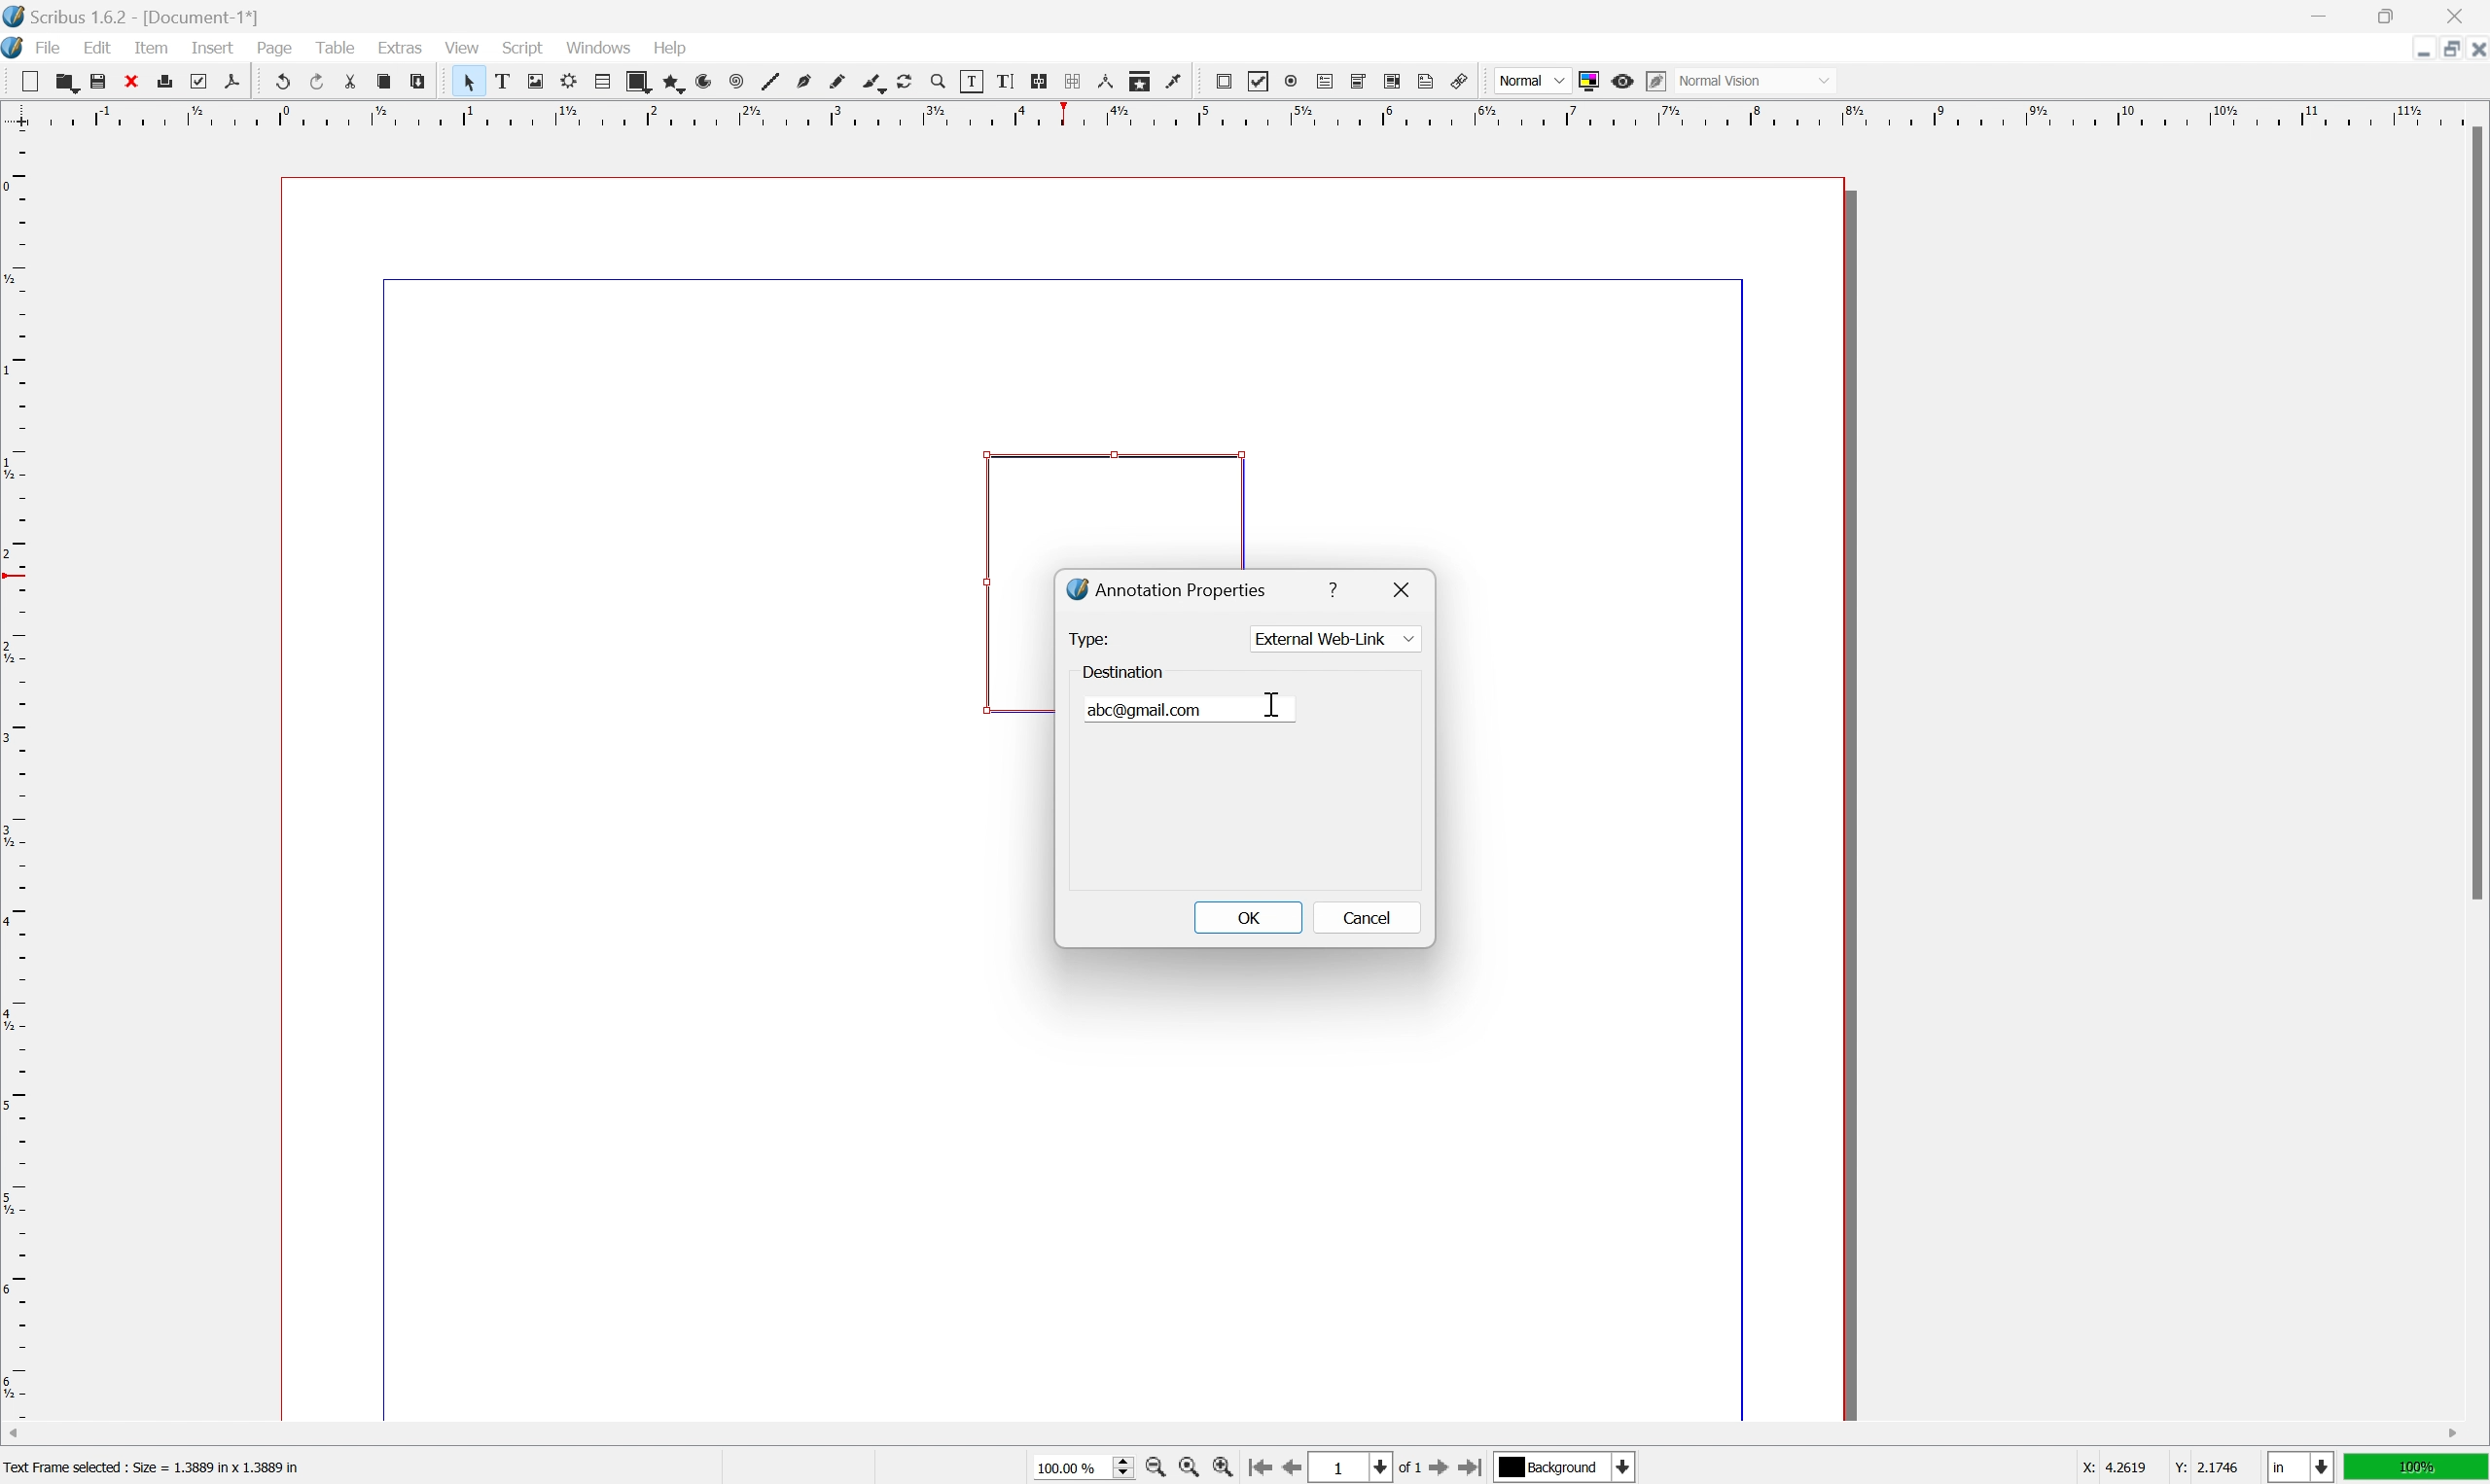 This screenshot has height=1484, width=2490. What do you see at coordinates (501, 81) in the screenshot?
I see `text frame` at bounding box center [501, 81].